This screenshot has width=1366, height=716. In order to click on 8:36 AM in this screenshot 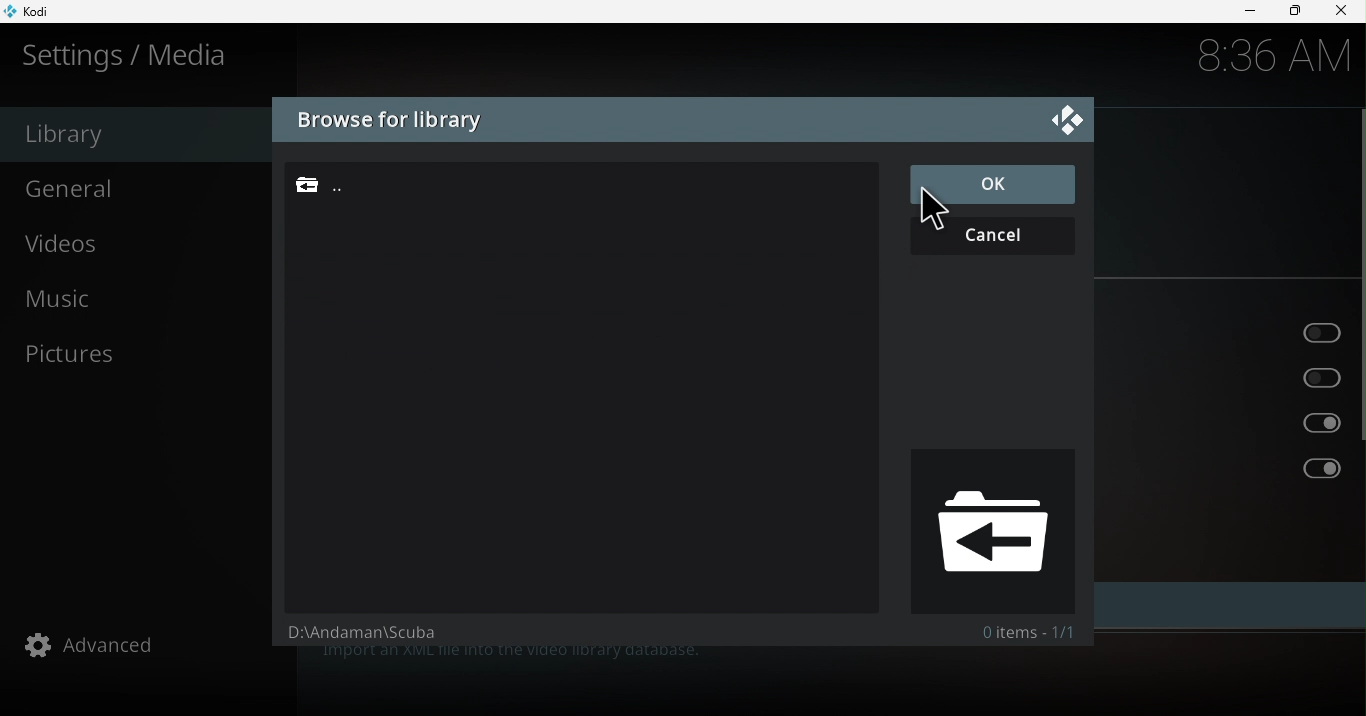, I will do `click(1265, 59)`.